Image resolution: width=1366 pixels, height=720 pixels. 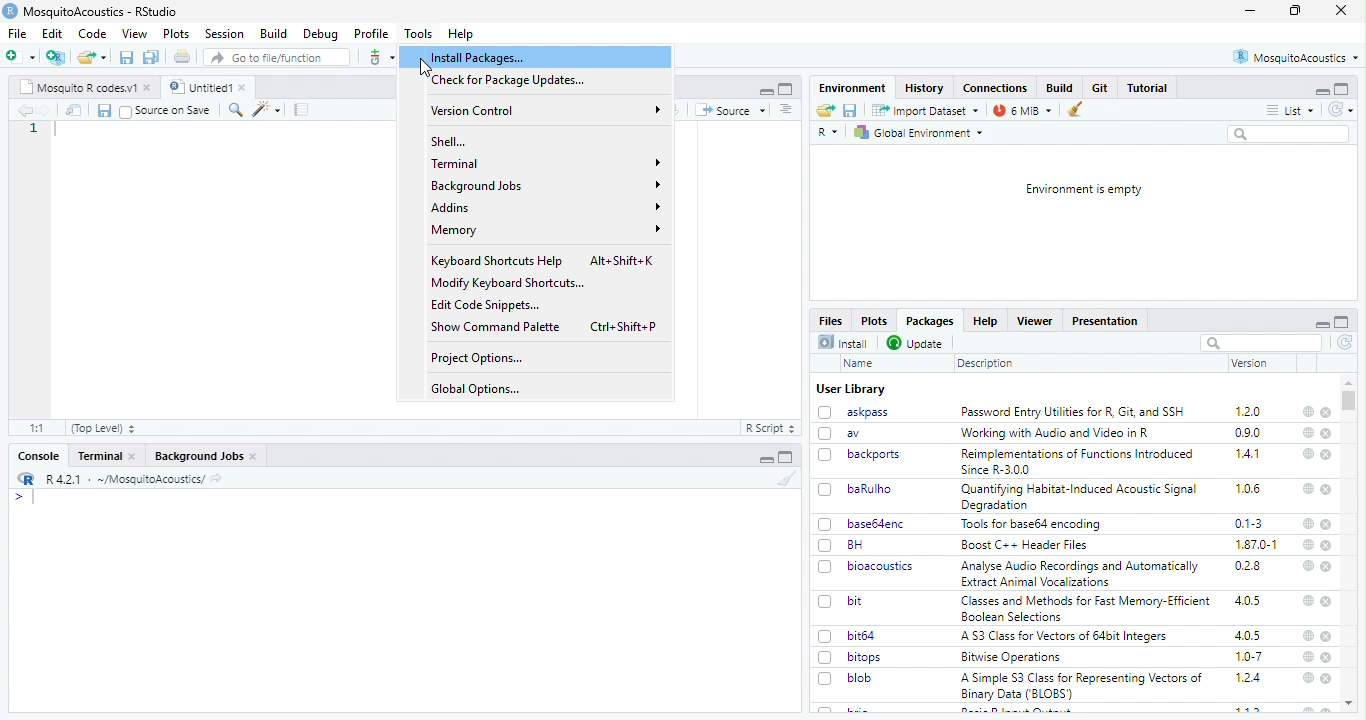 I want to click on View, so click(x=136, y=34).